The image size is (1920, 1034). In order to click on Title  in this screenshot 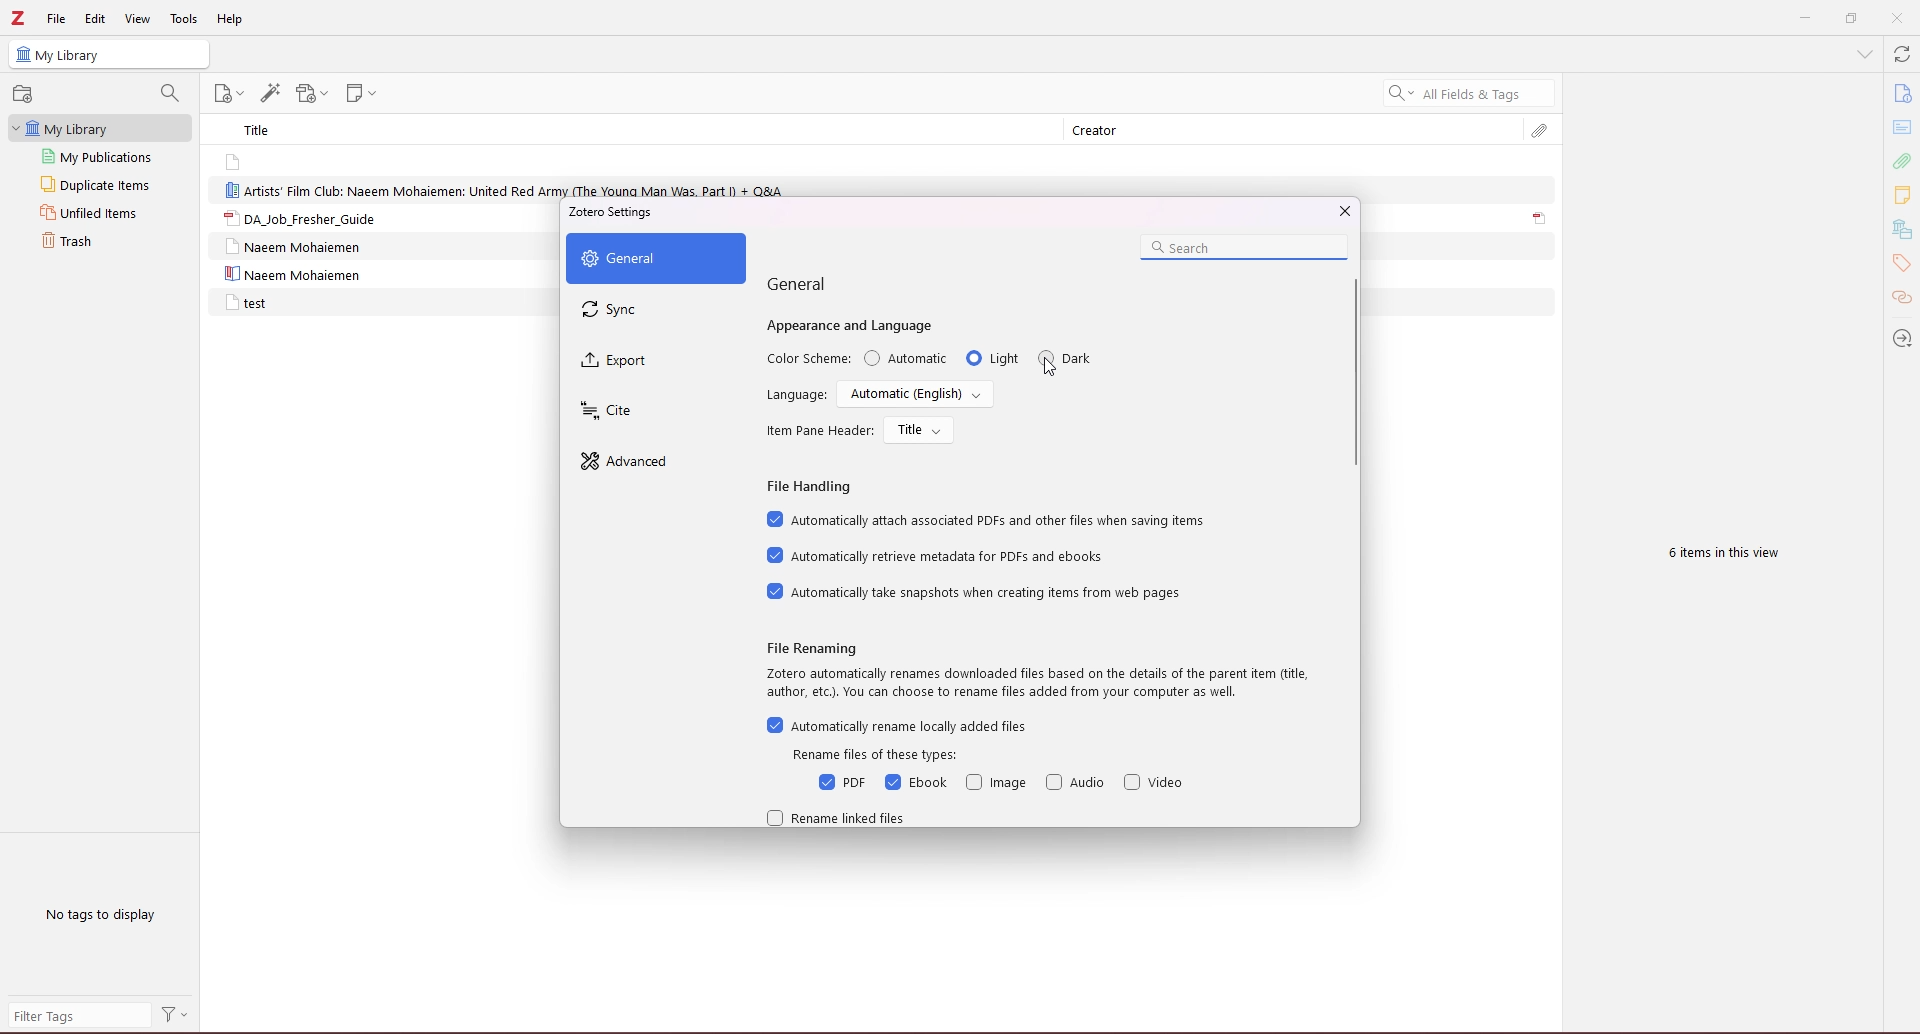, I will do `click(920, 430)`.